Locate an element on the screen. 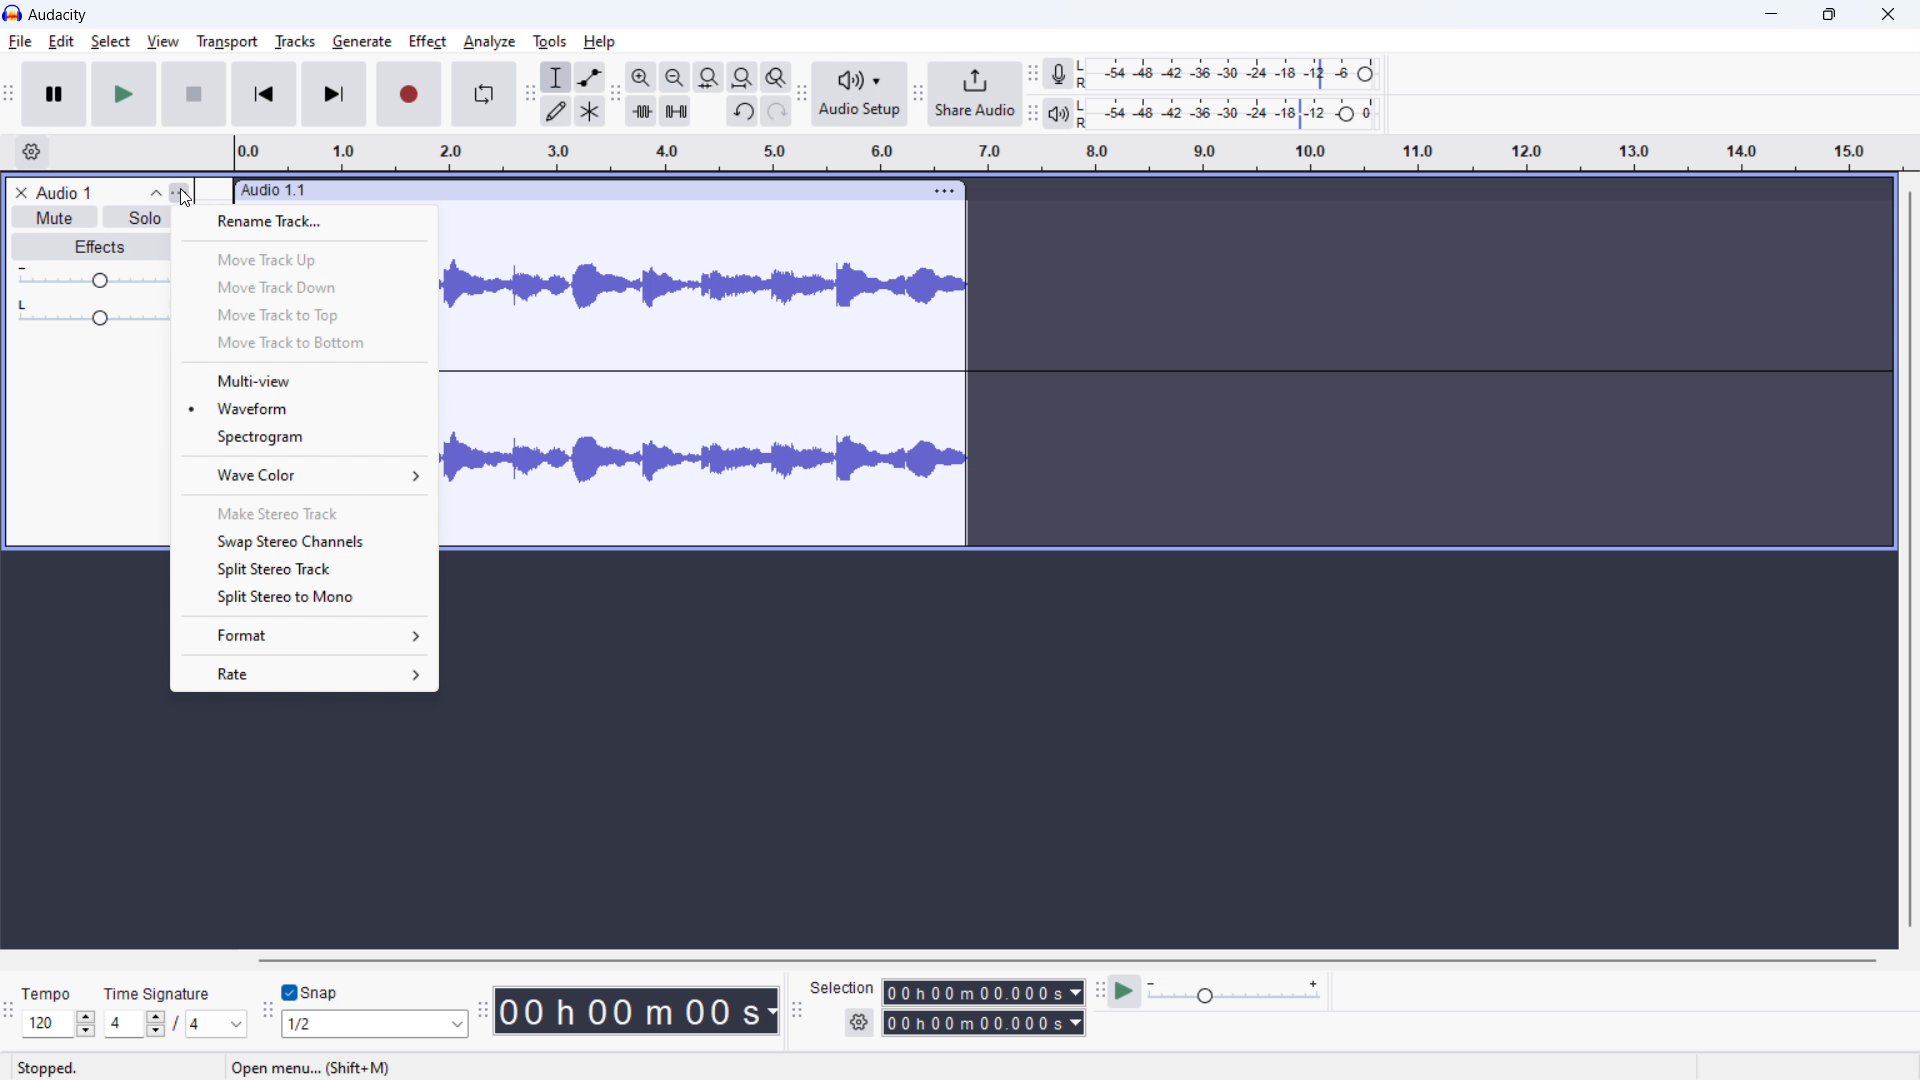  waveform is located at coordinates (304, 407).